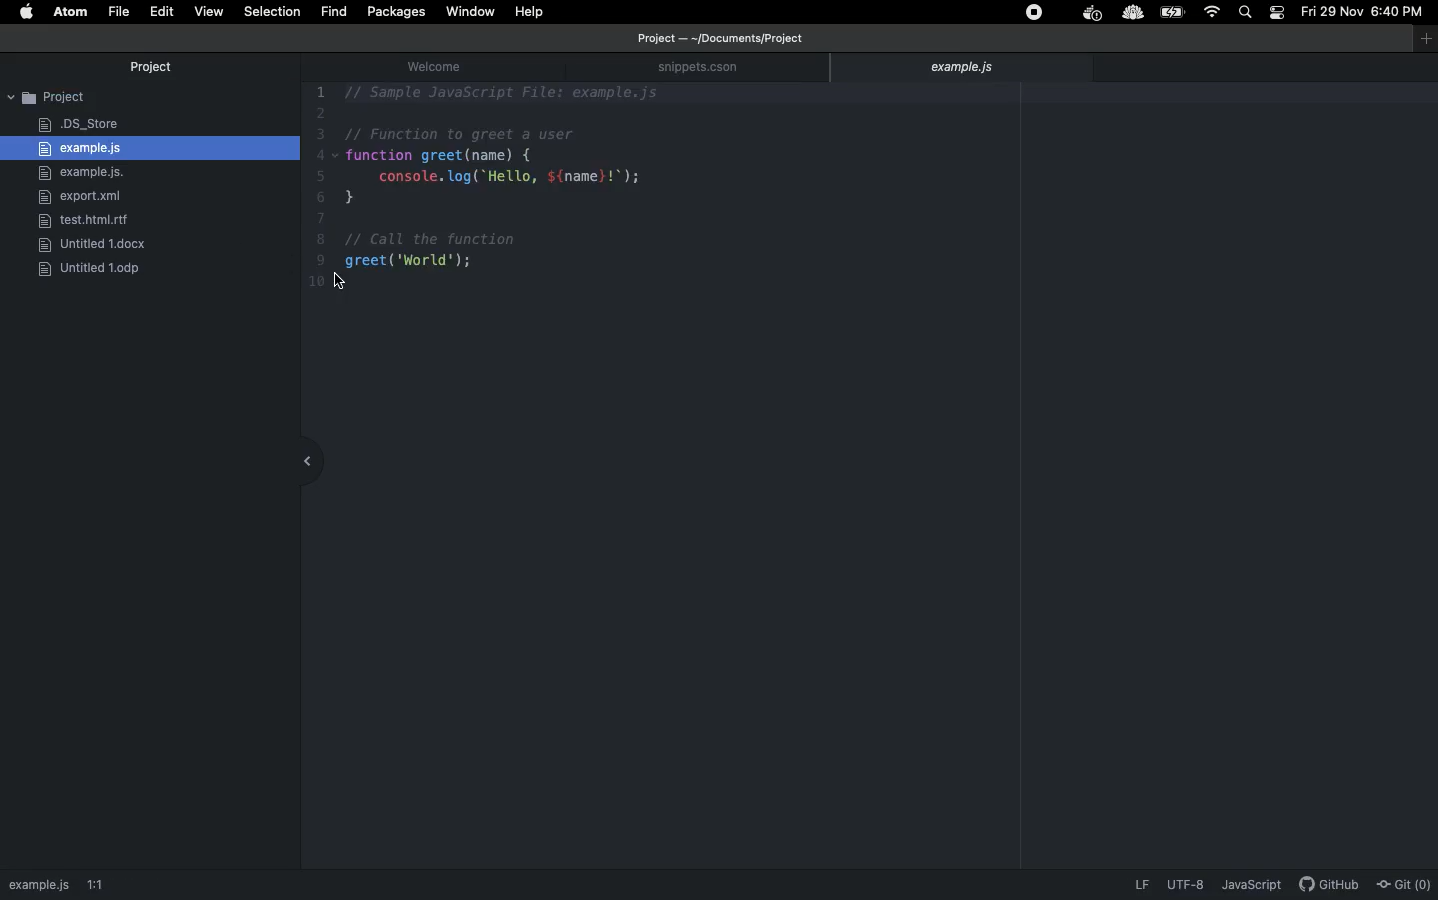 This screenshot has height=900, width=1438. What do you see at coordinates (110, 883) in the screenshot?
I see `1:1` at bounding box center [110, 883].